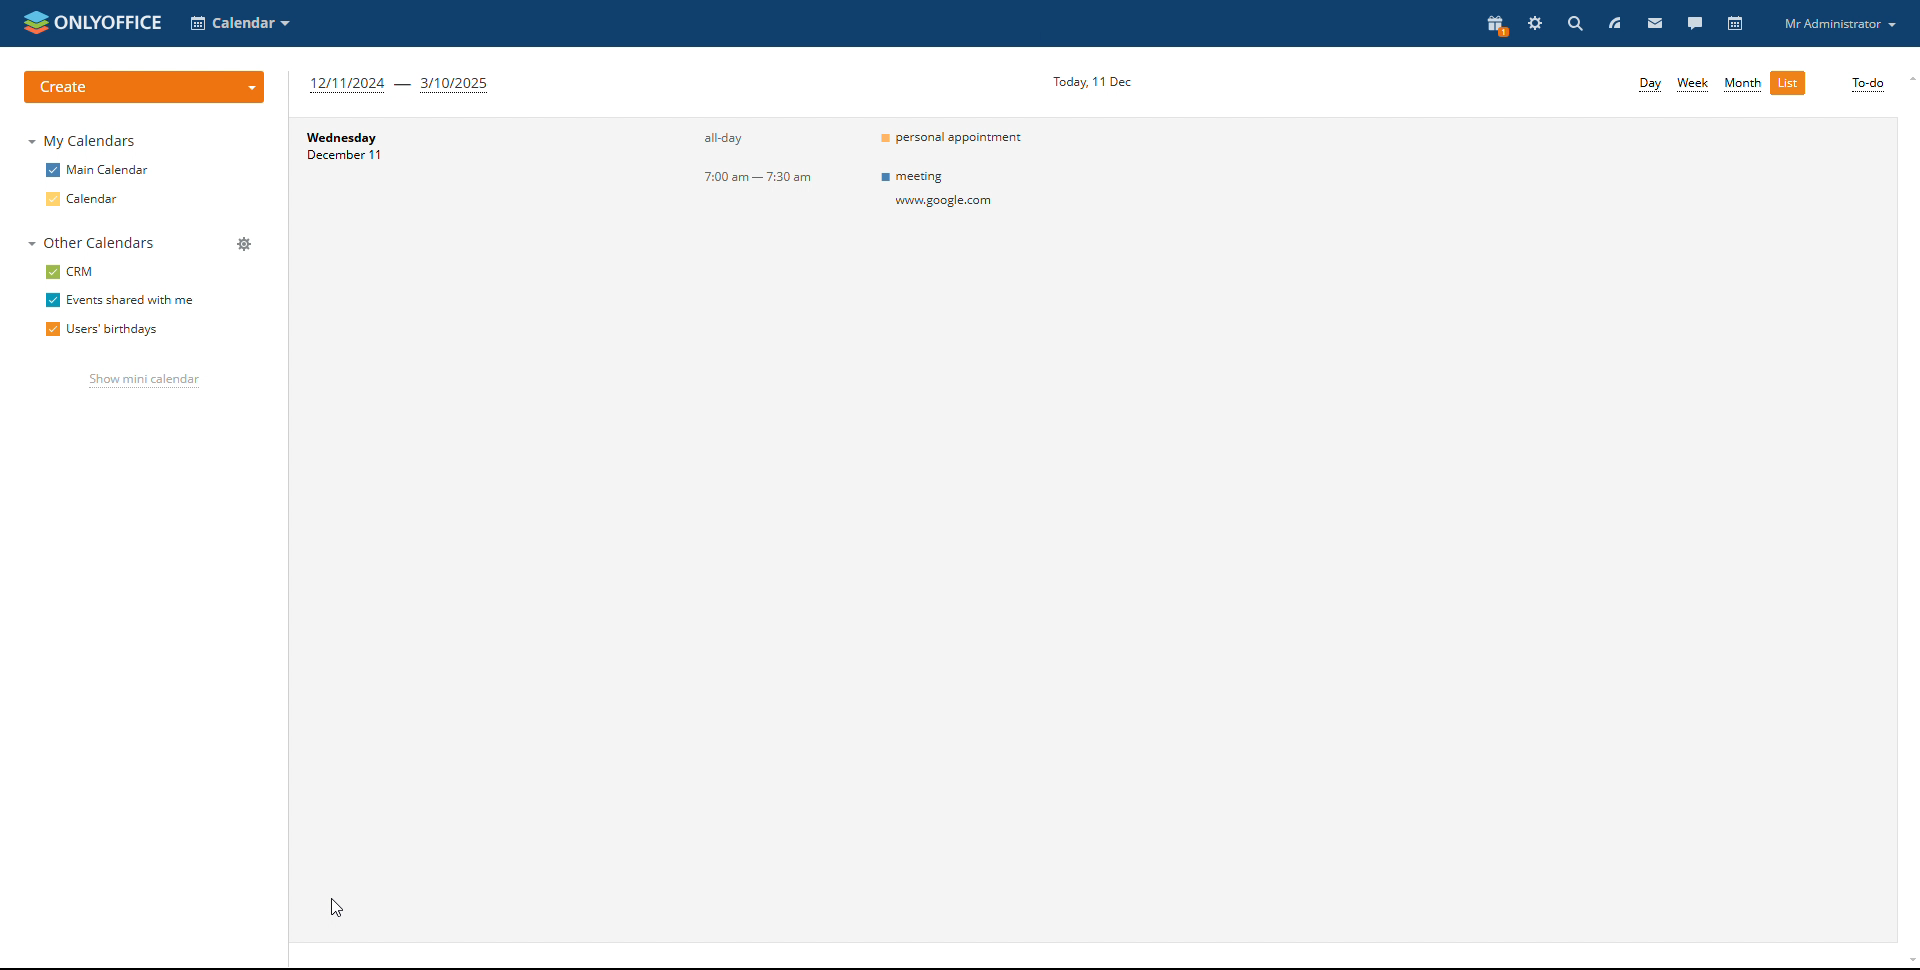  I want to click on present, so click(1496, 24).